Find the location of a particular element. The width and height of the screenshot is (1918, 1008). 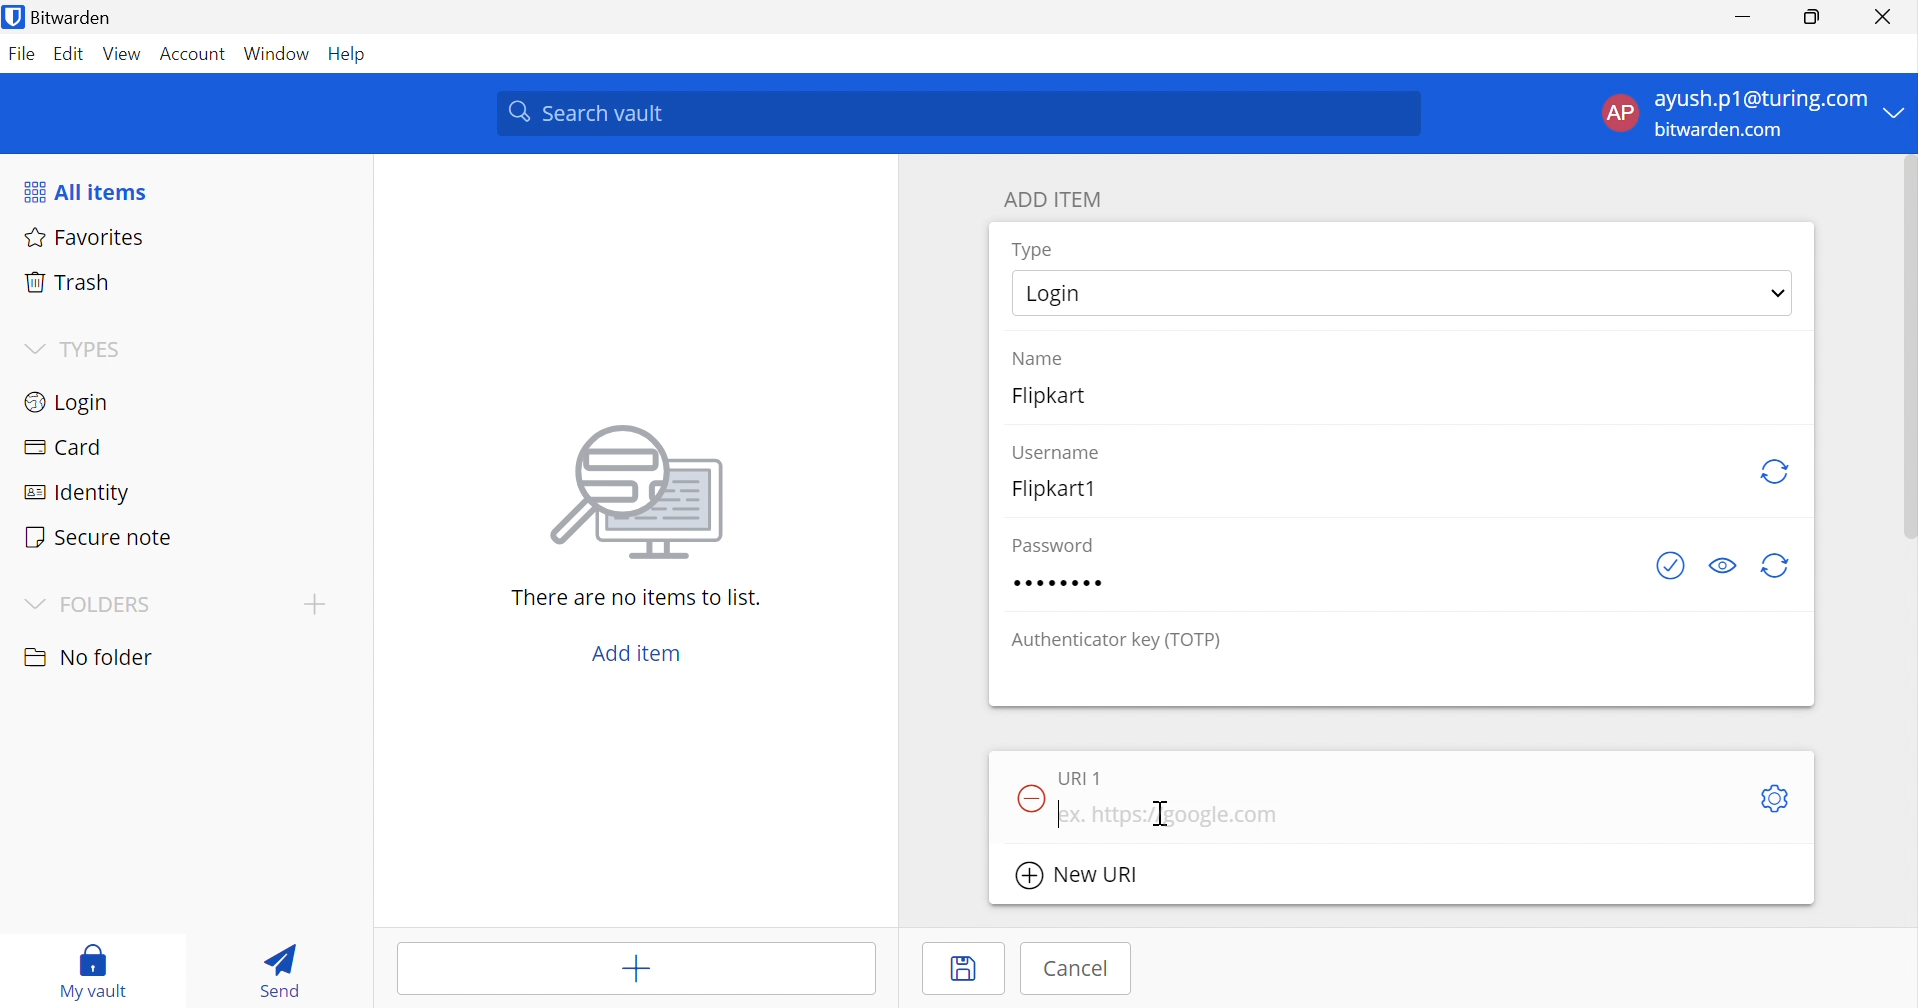

Trash is located at coordinates (63, 283).